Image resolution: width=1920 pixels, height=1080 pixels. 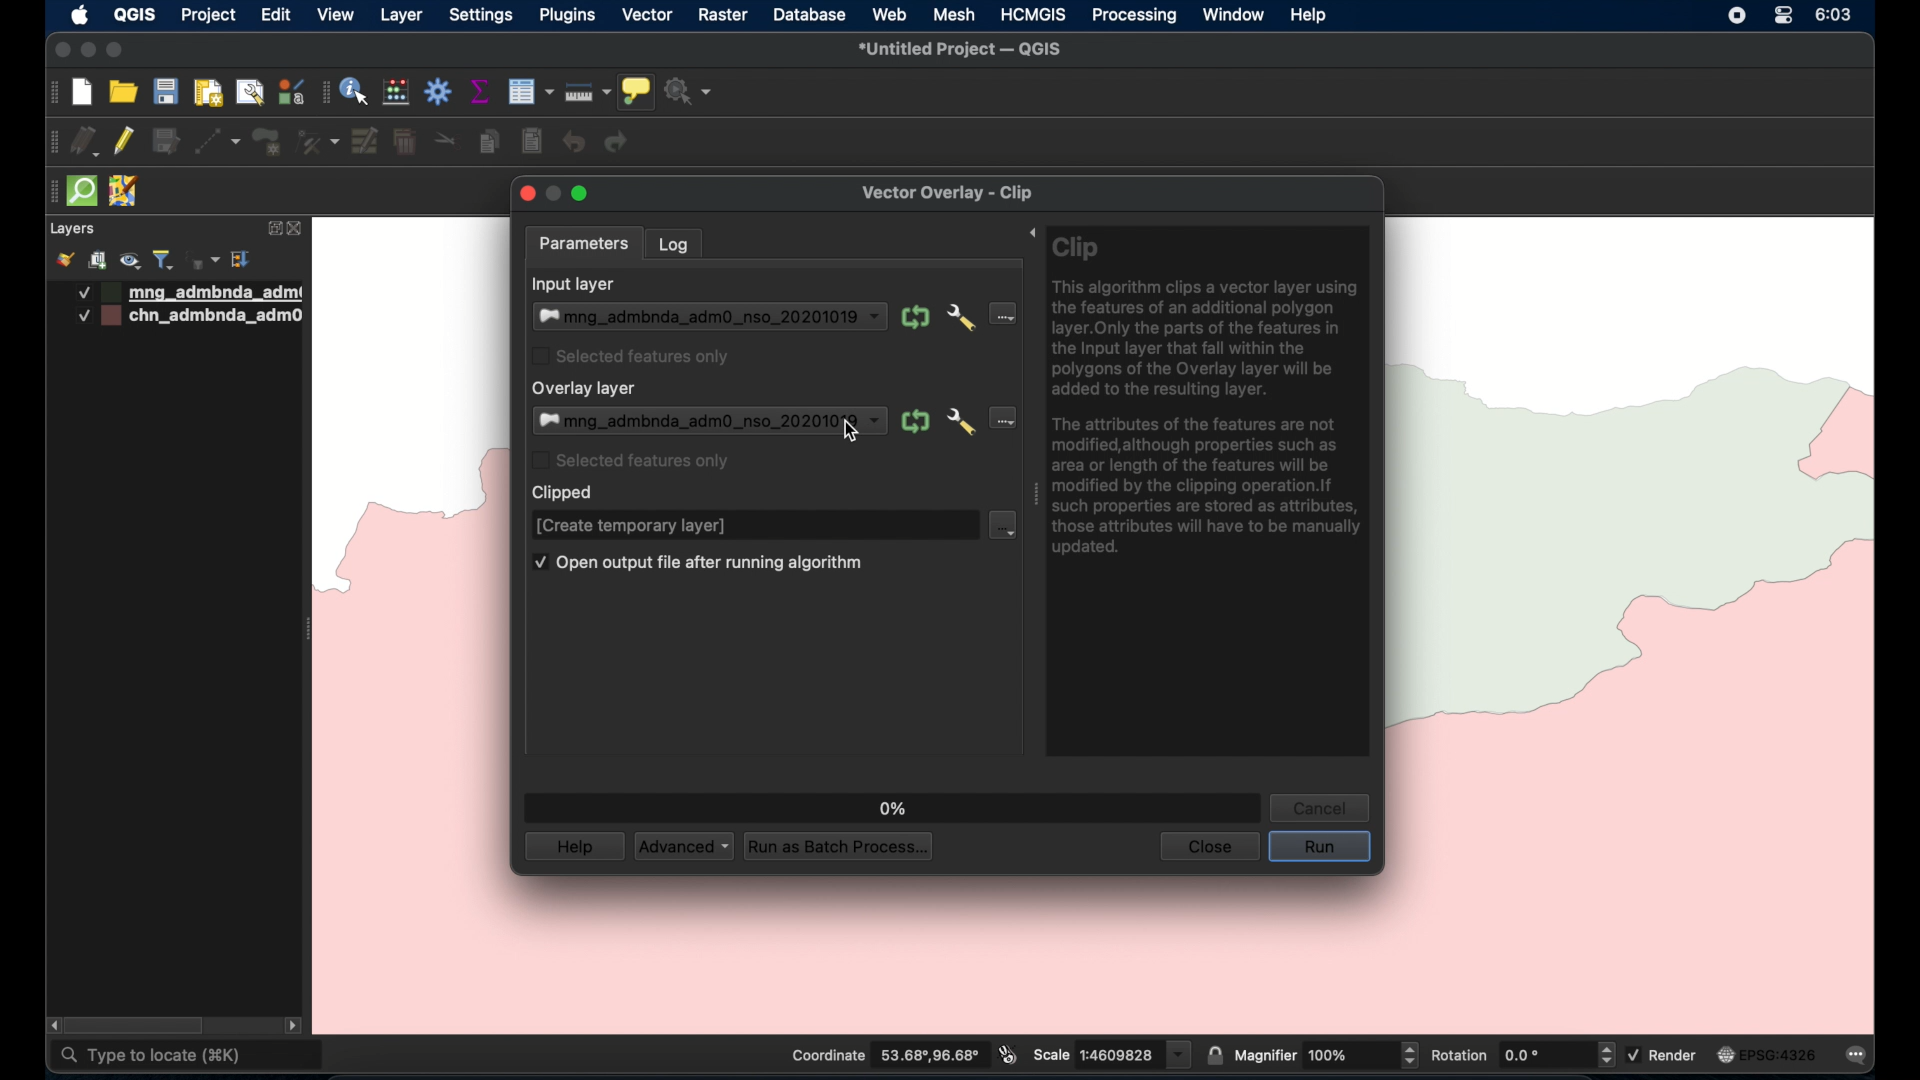 What do you see at coordinates (1860, 1057) in the screenshot?
I see `messages` at bounding box center [1860, 1057].